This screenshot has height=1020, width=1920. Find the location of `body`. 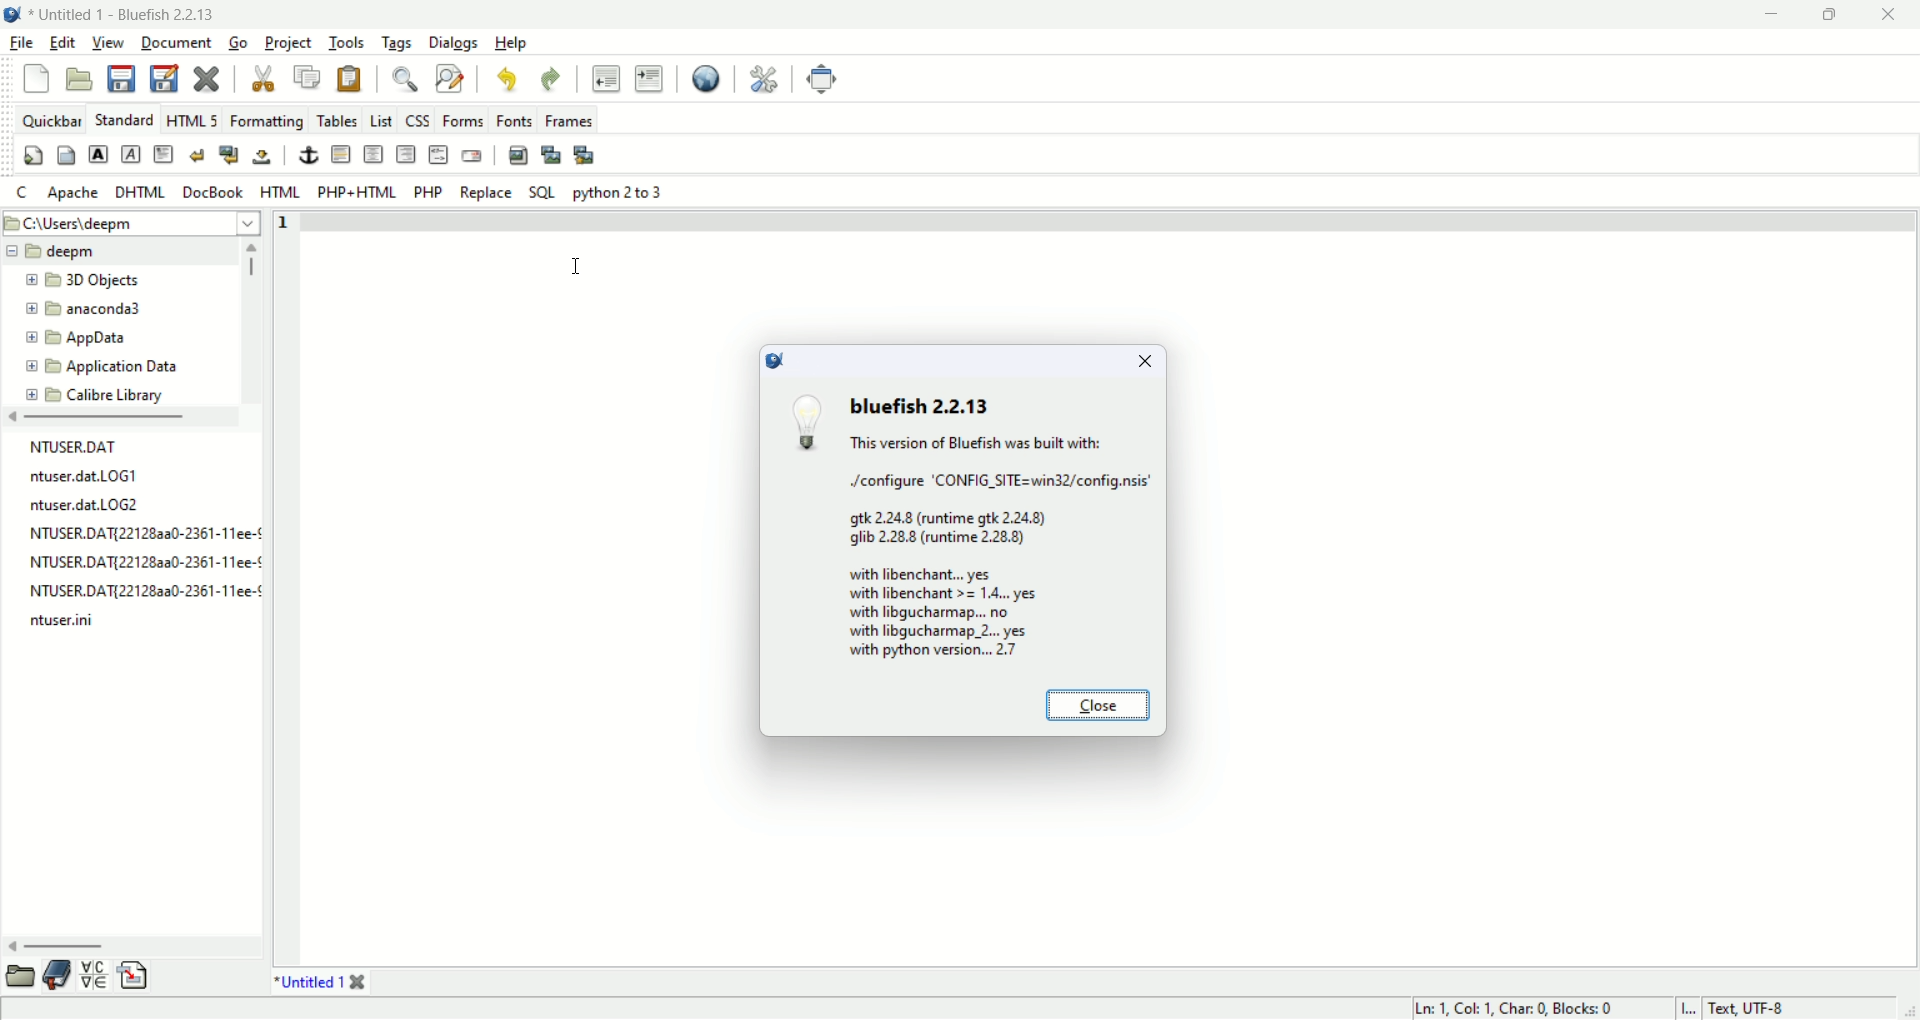

body is located at coordinates (69, 156).